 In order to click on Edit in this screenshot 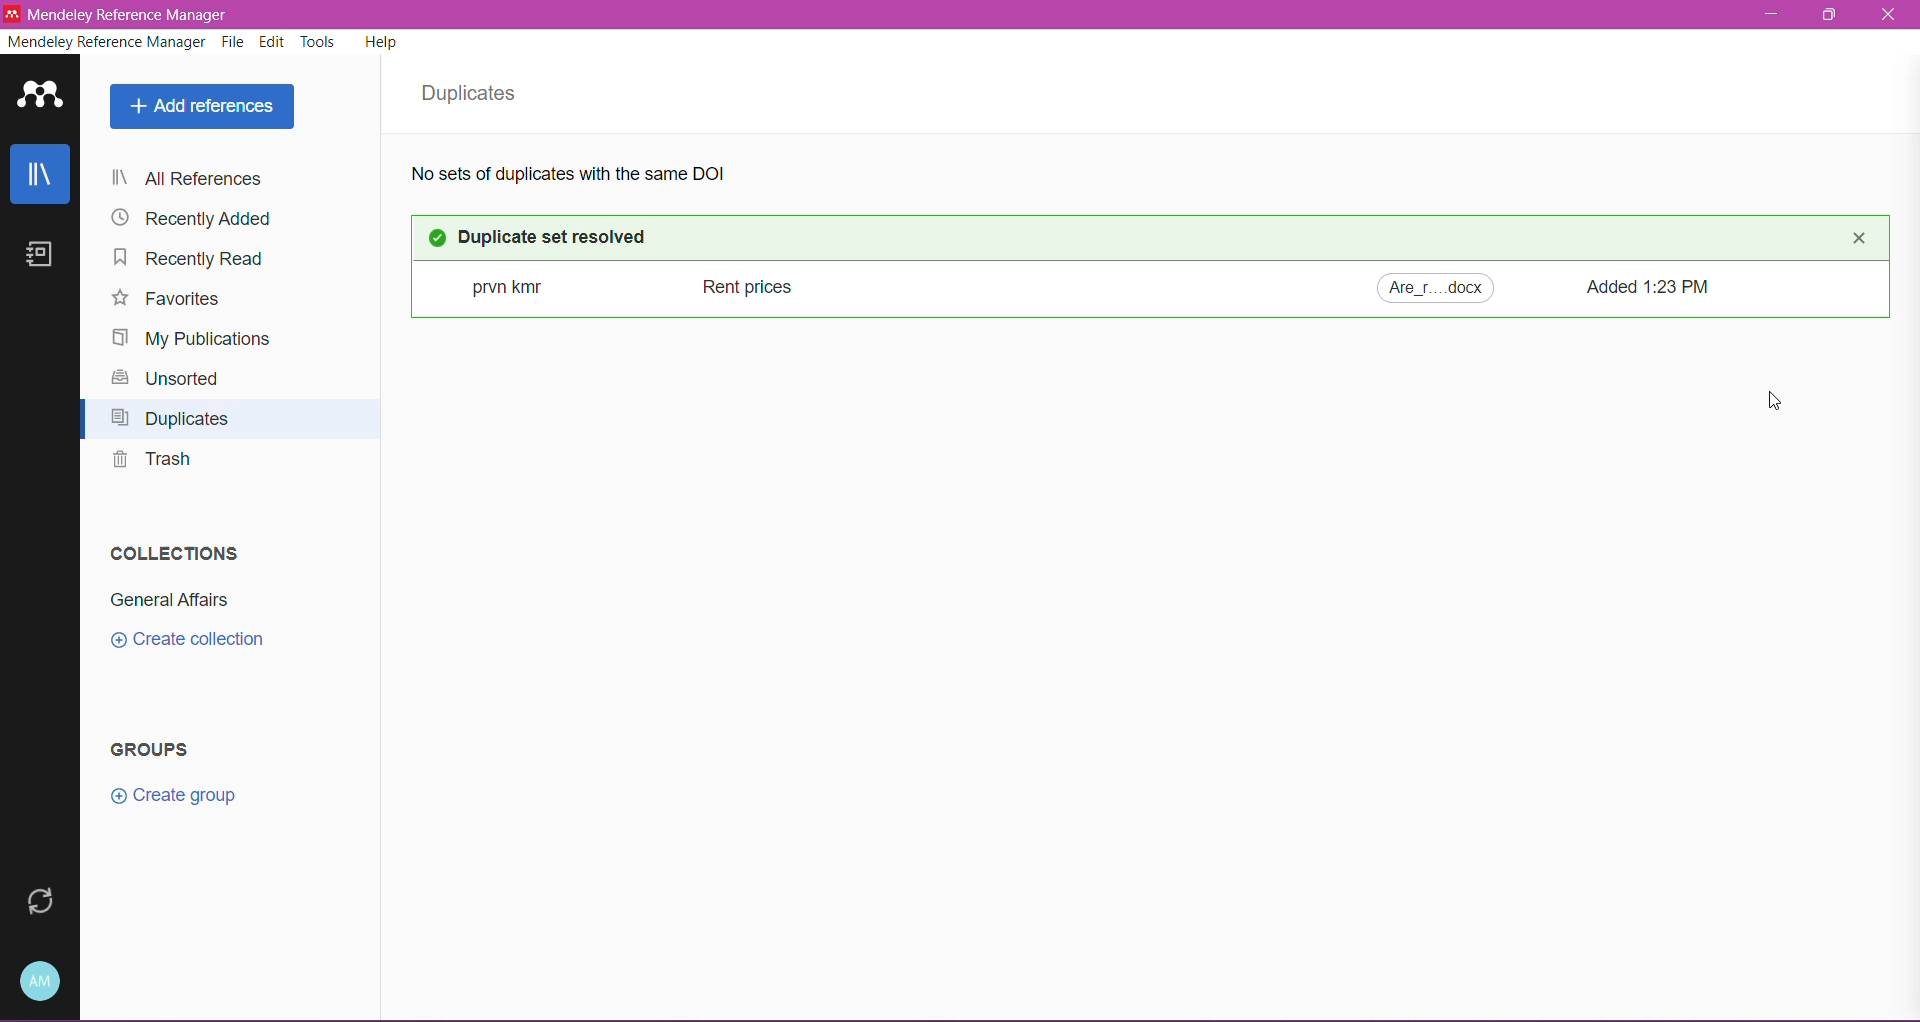, I will do `click(273, 42)`.